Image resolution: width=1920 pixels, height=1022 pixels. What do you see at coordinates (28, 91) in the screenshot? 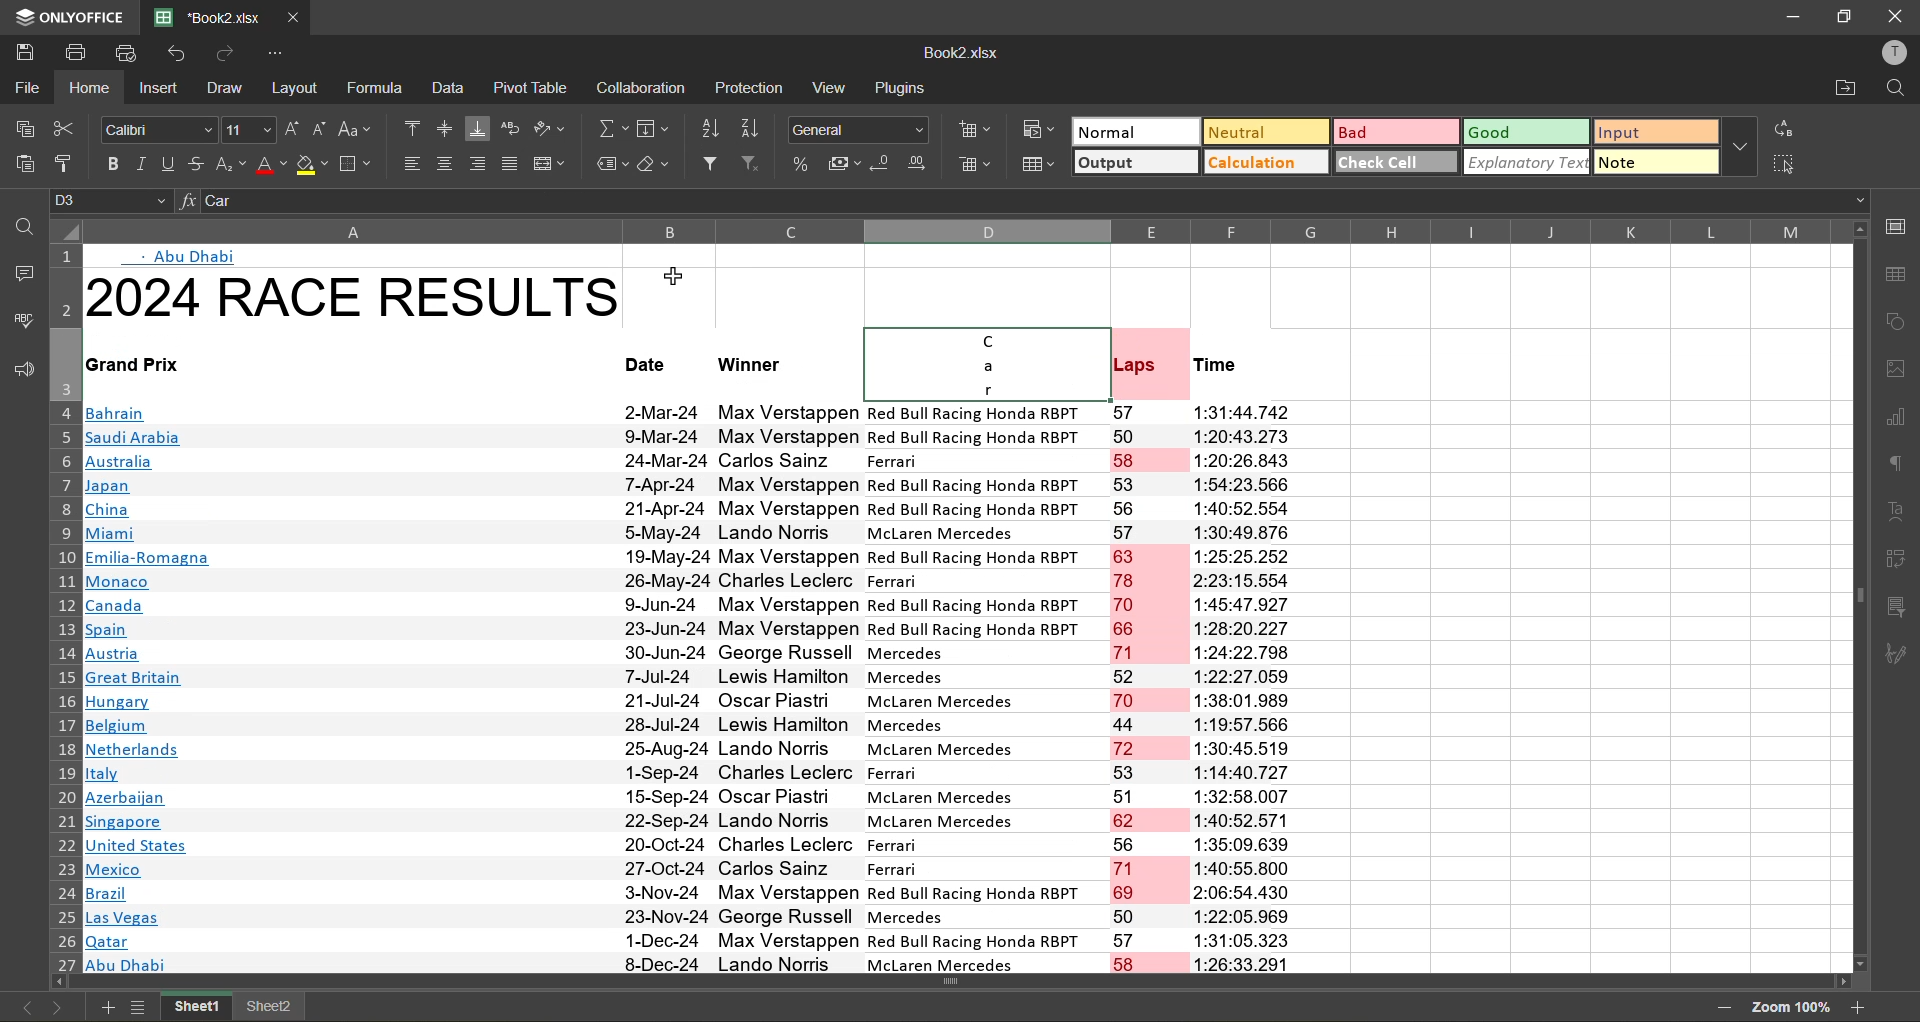
I see `file` at bounding box center [28, 91].